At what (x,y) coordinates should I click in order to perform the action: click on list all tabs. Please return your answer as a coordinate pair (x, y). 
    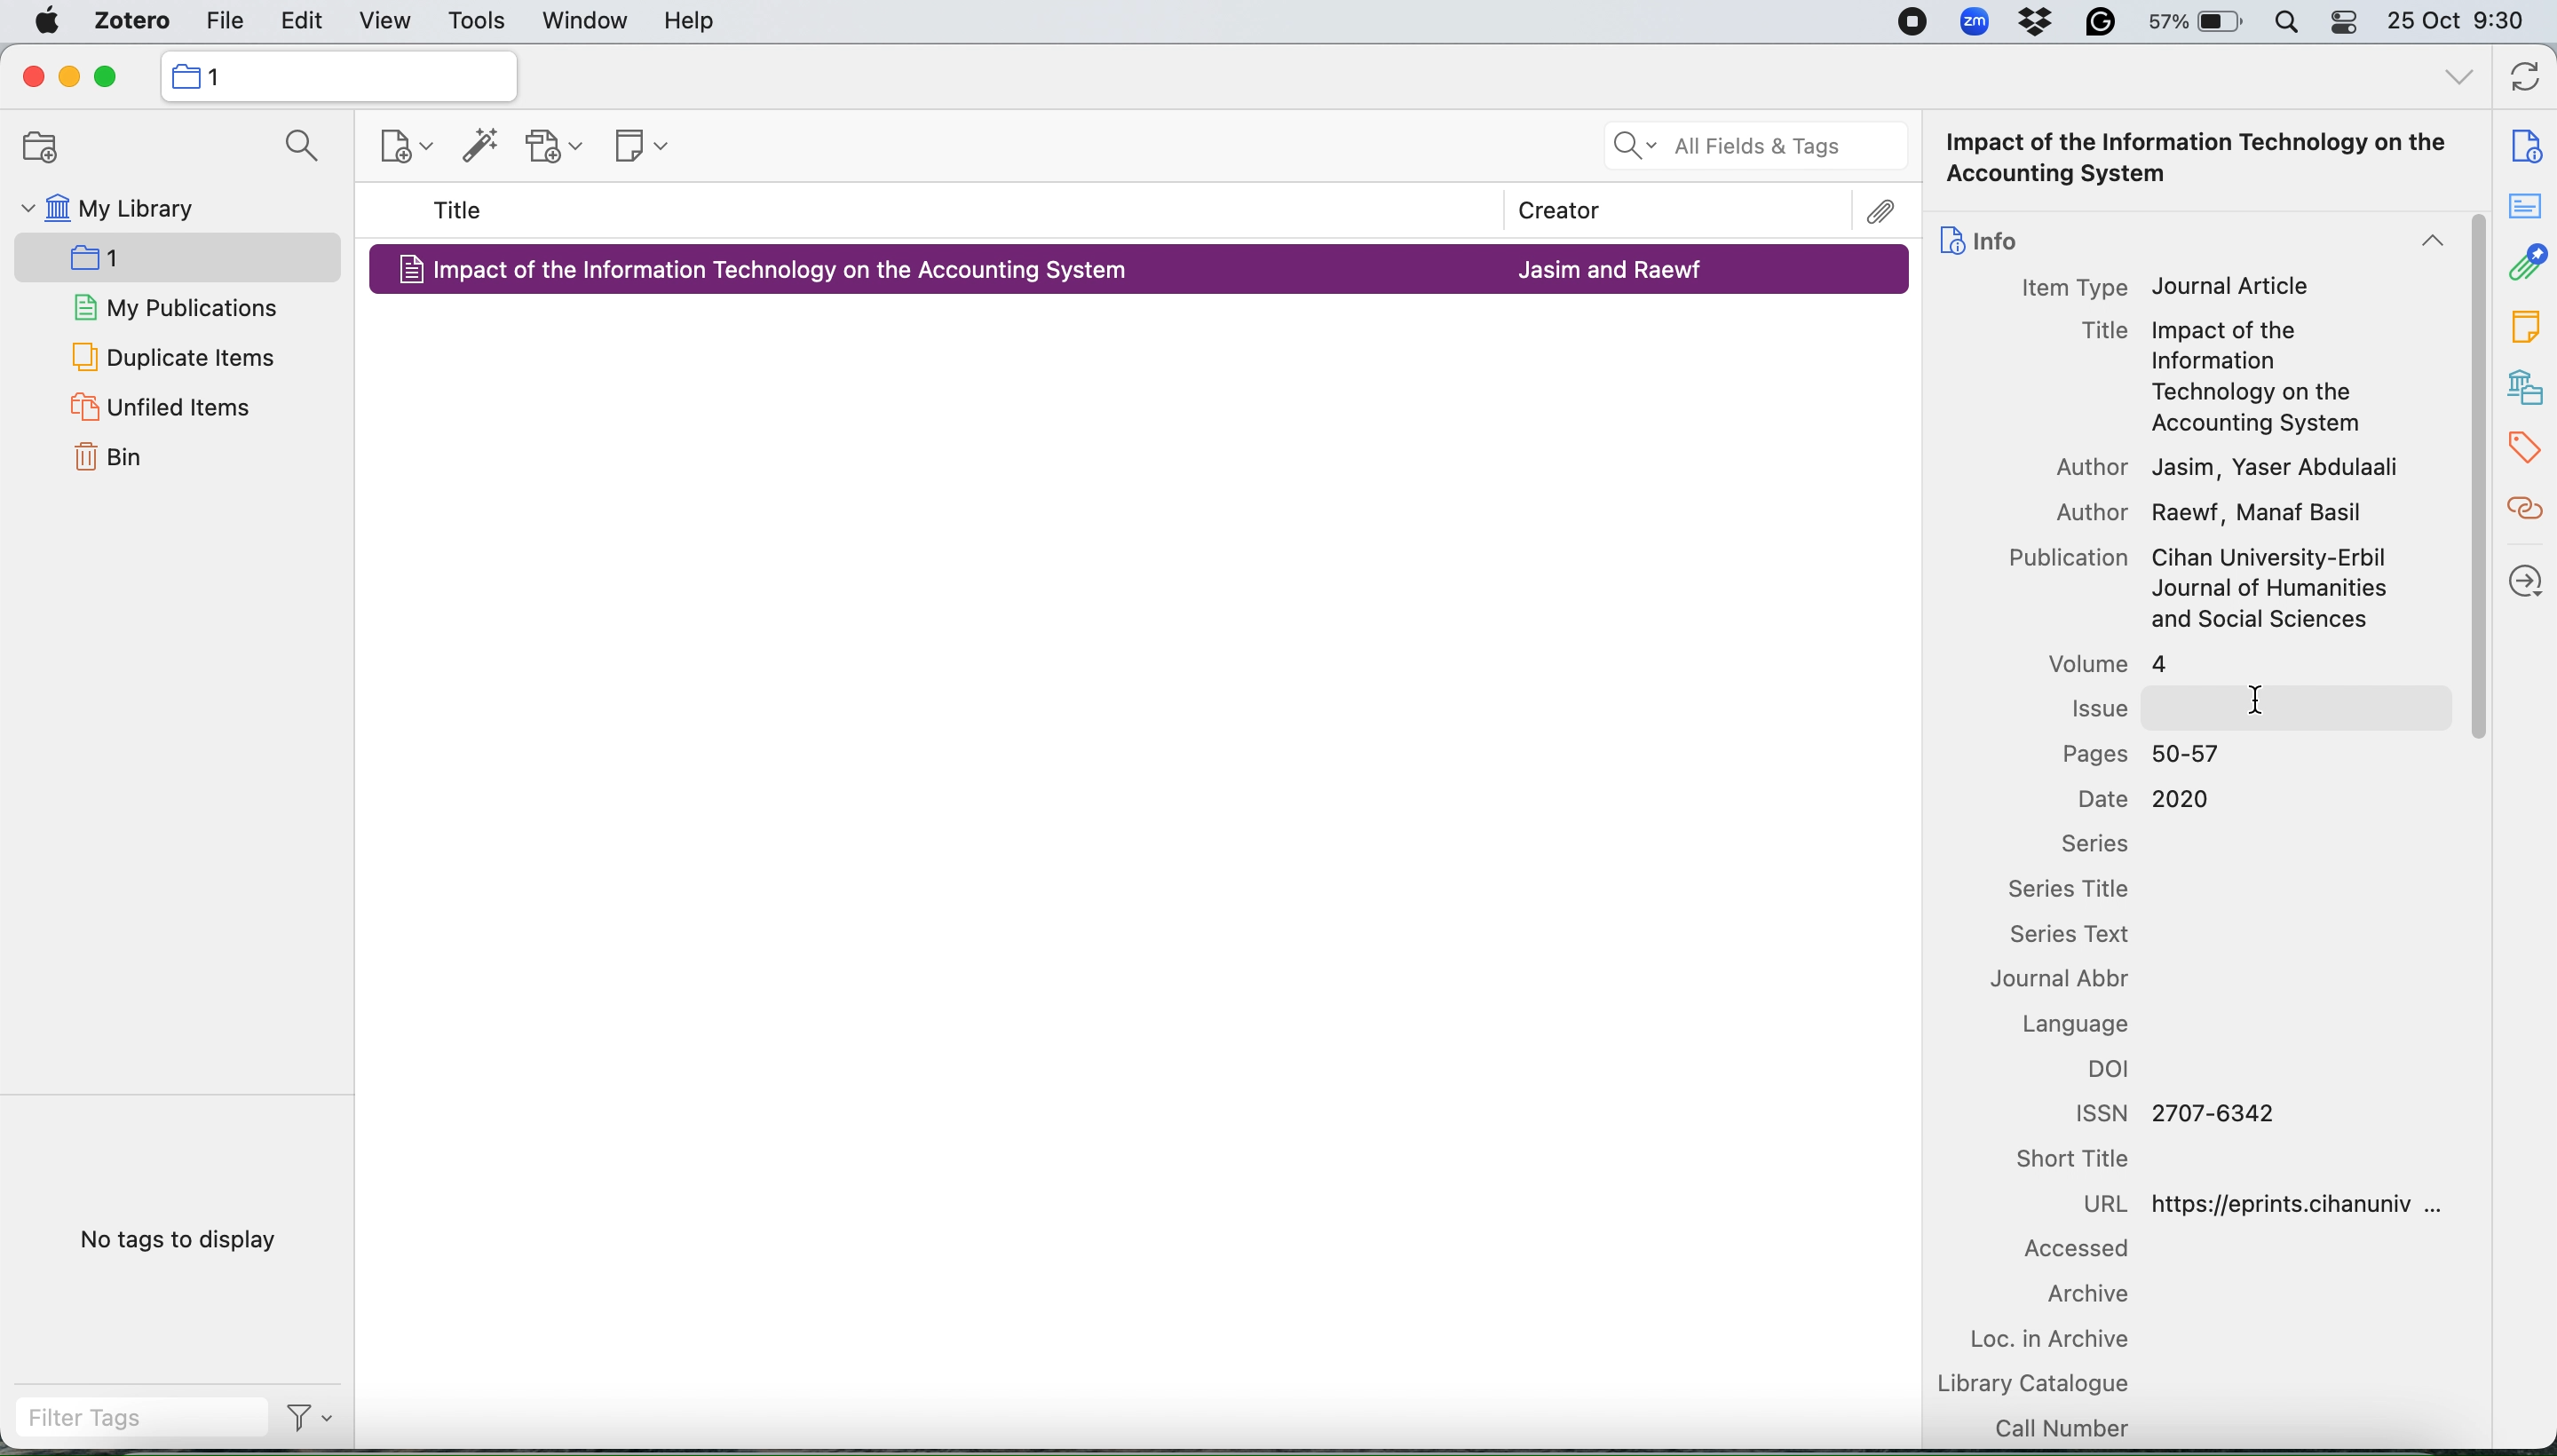
    Looking at the image, I should click on (2452, 80).